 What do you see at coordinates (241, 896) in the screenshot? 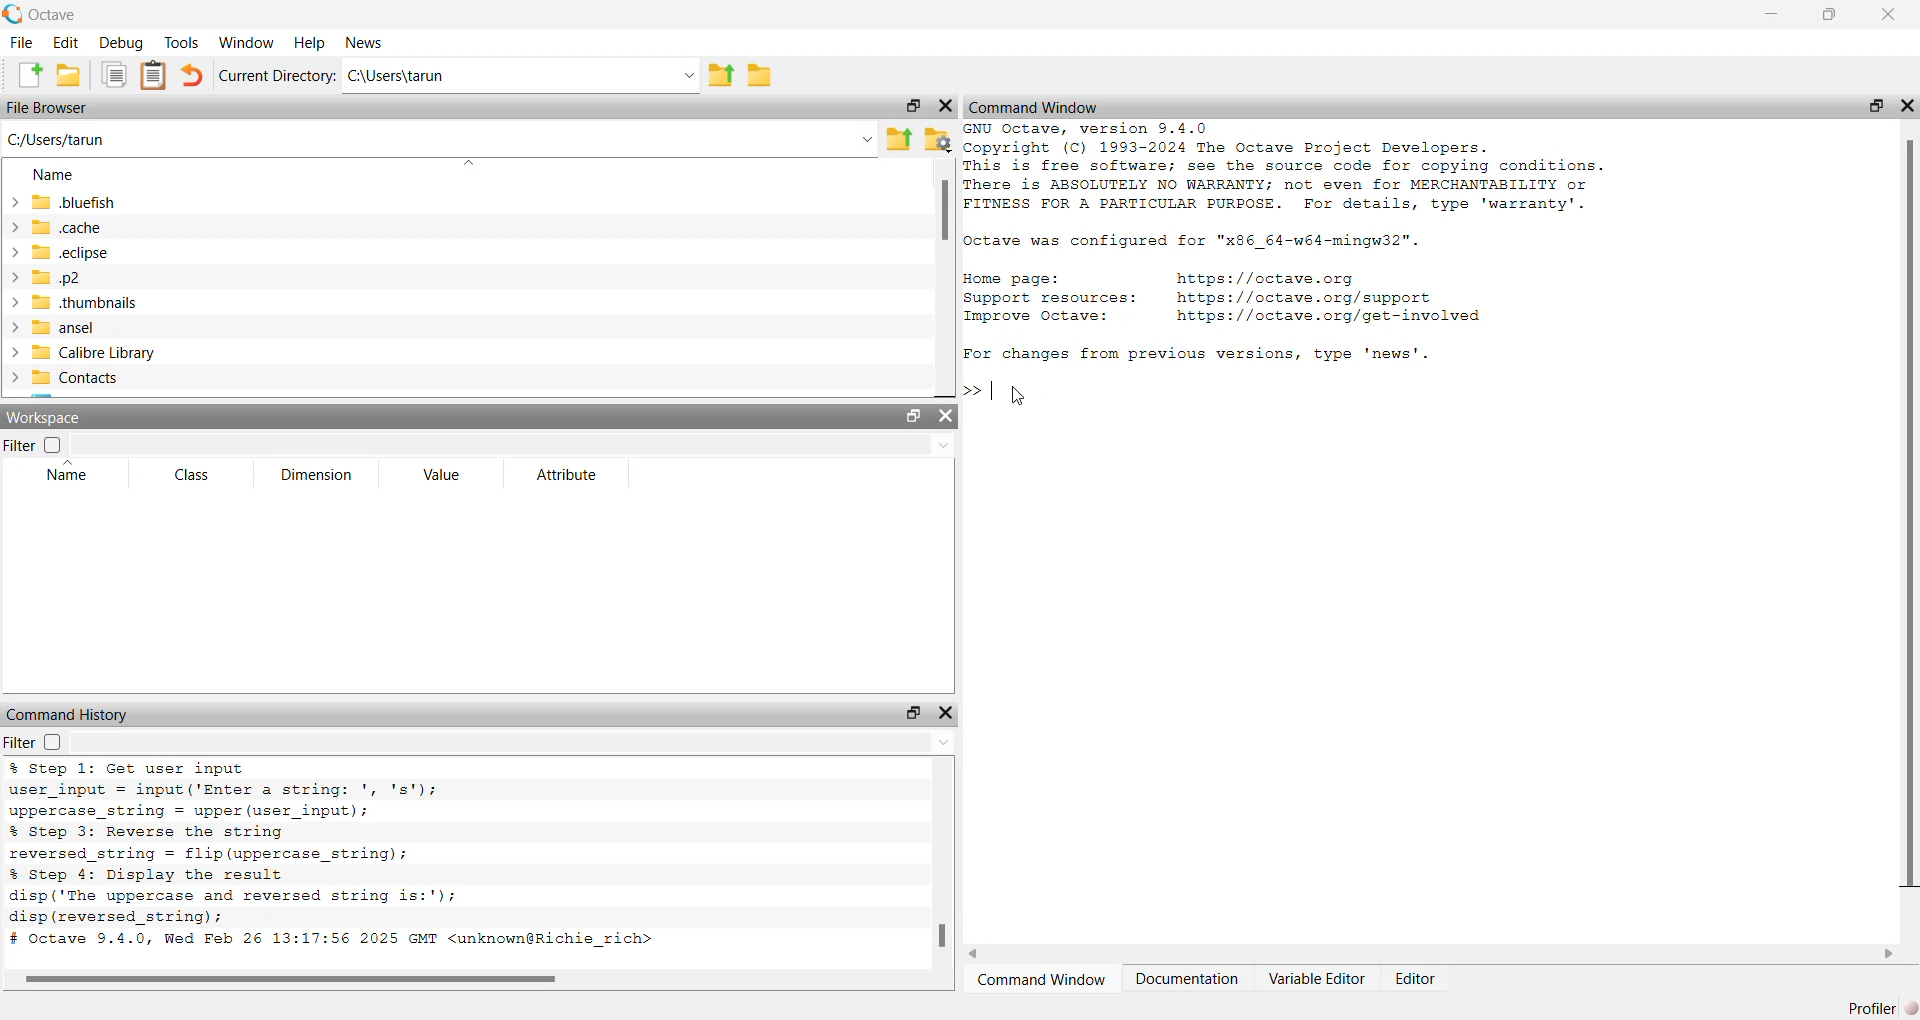
I see `code to display the result` at bounding box center [241, 896].